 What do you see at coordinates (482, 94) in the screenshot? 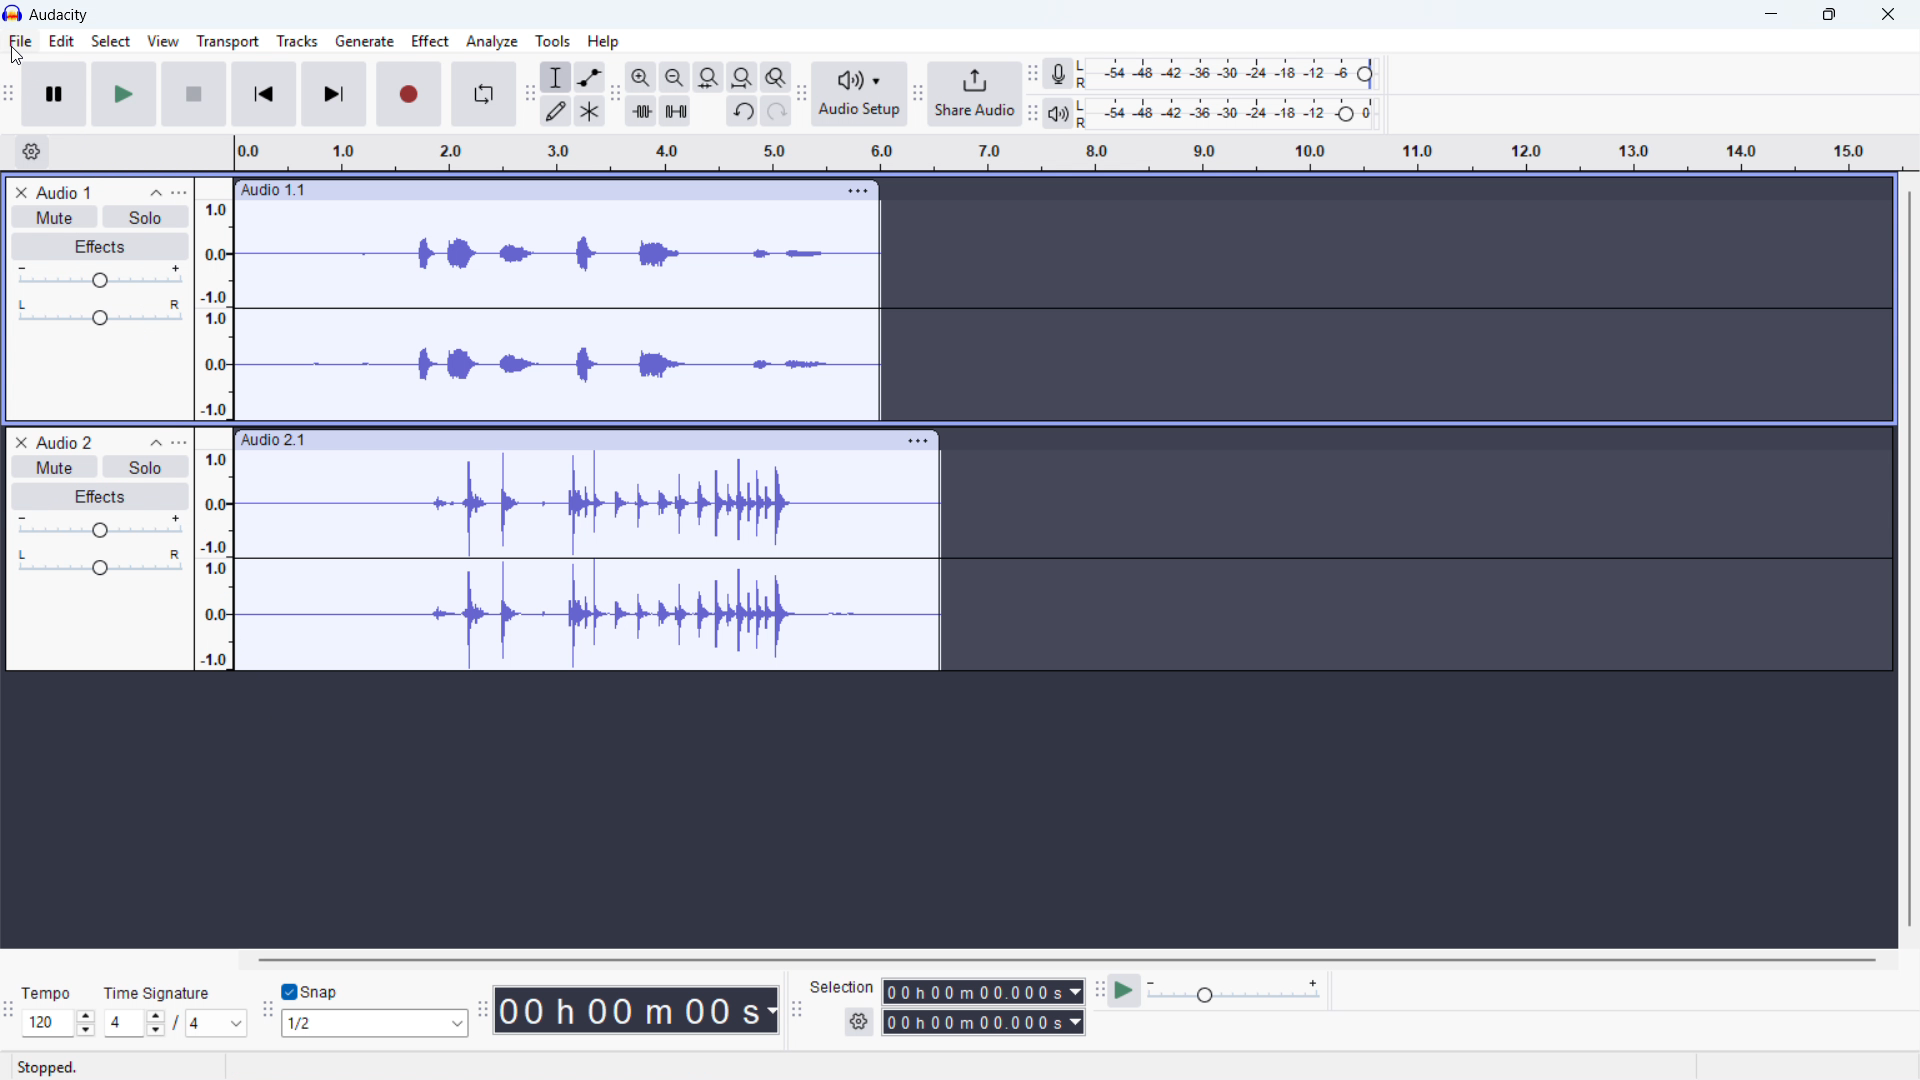
I see `Enable loop ` at bounding box center [482, 94].